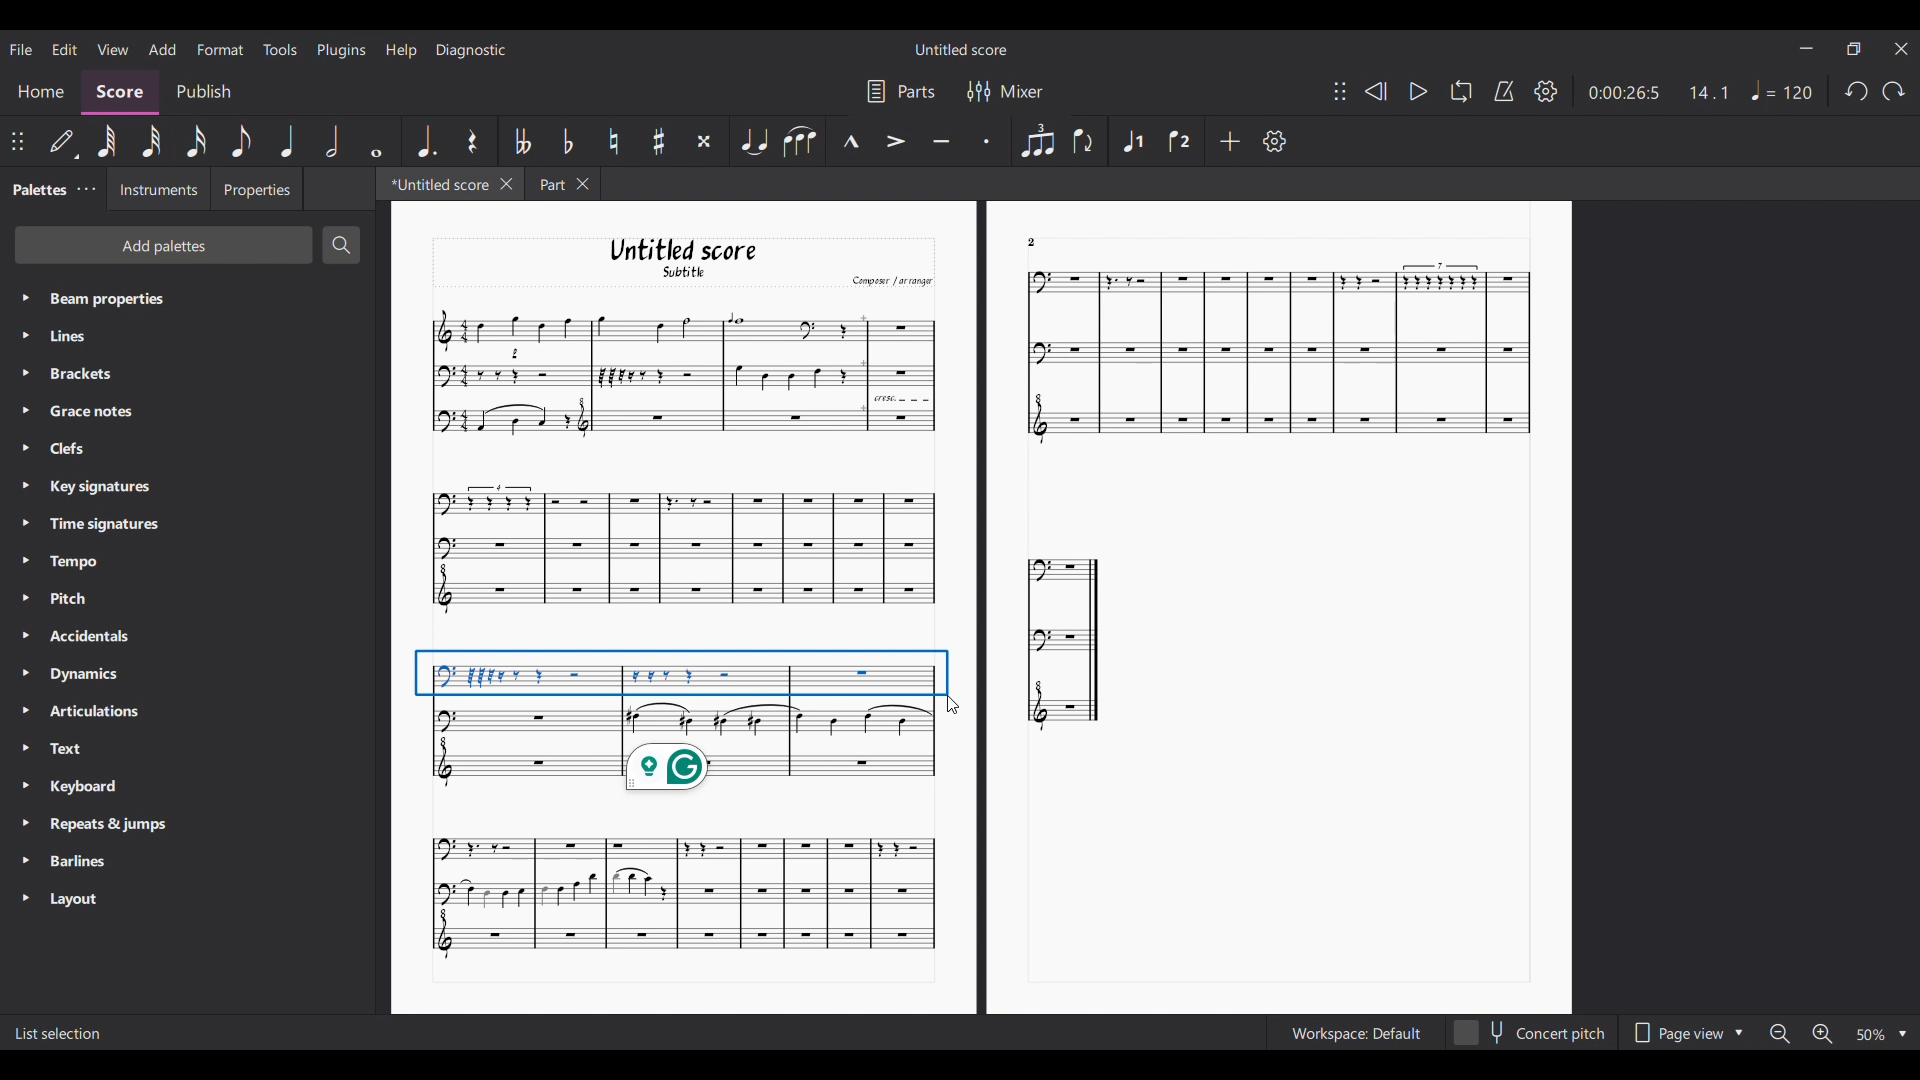  Describe the element at coordinates (77, 376) in the screenshot. I see `» Brackets` at that location.